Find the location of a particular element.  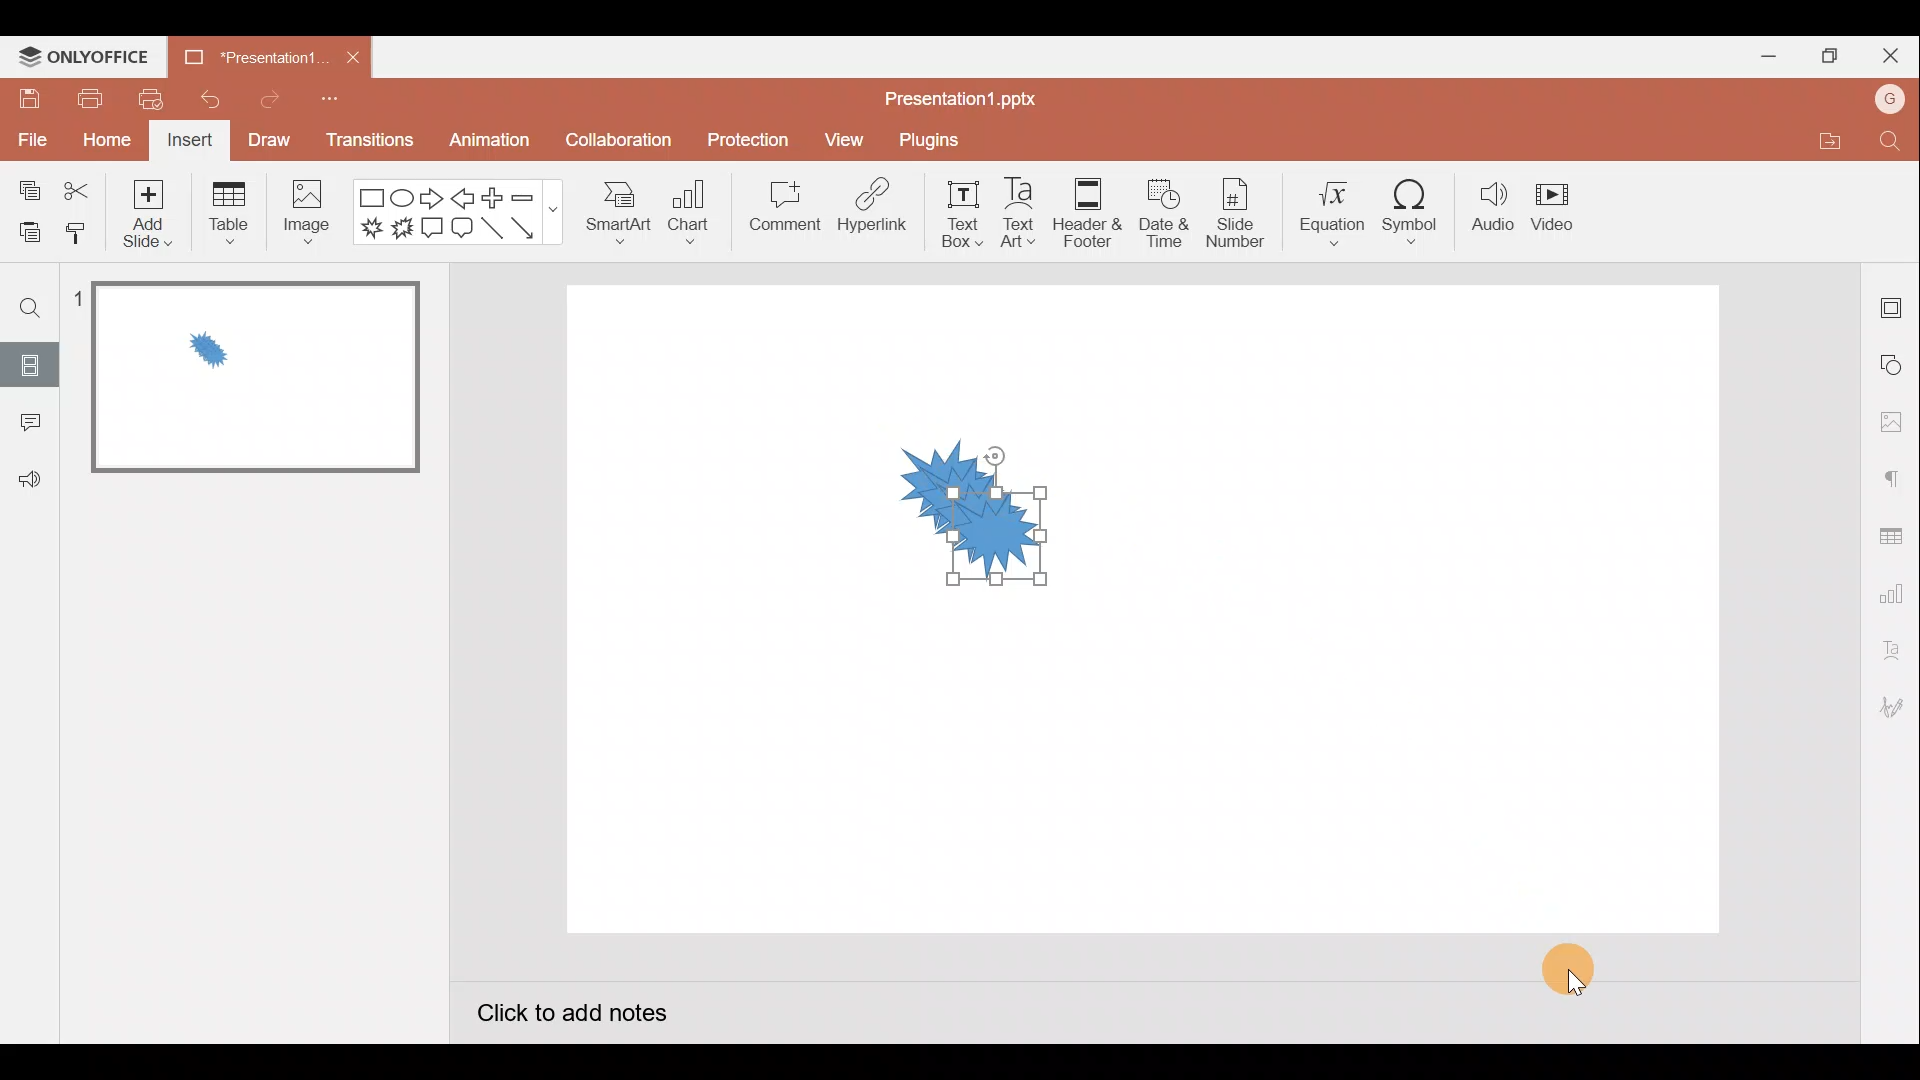

Text box is located at coordinates (948, 215).